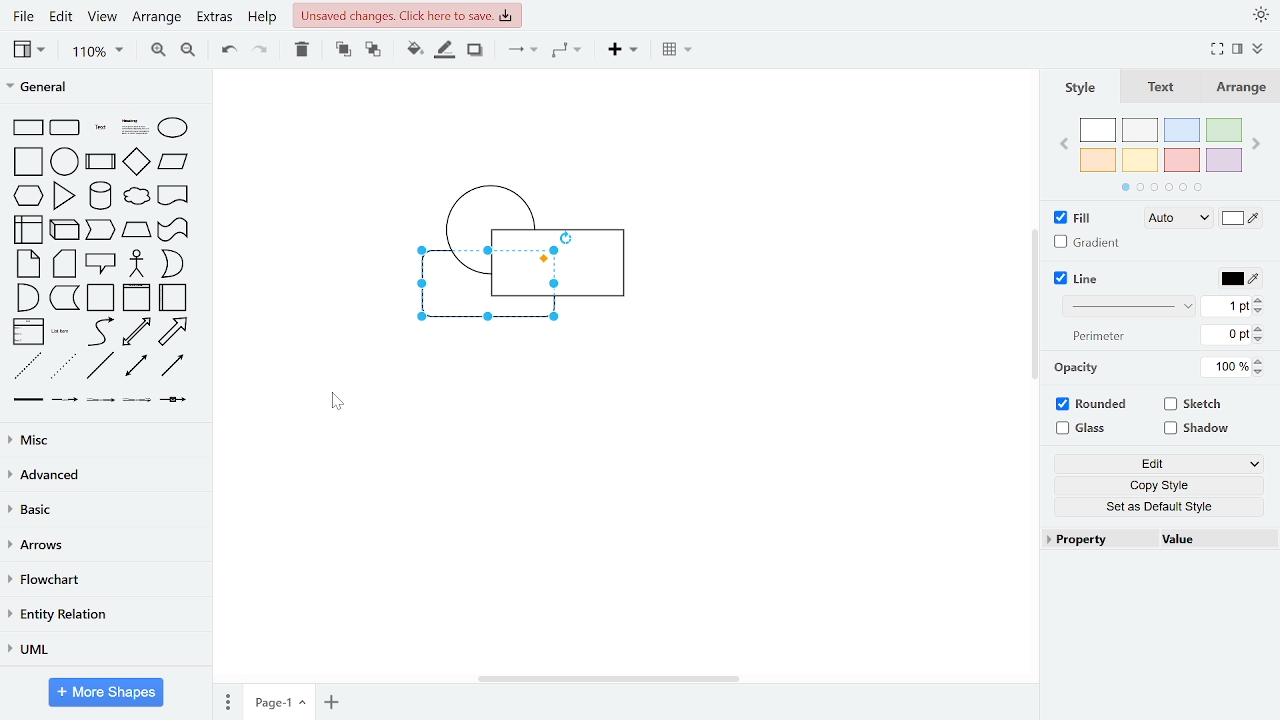  Describe the element at coordinates (136, 162) in the screenshot. I see `diamond` at that location.